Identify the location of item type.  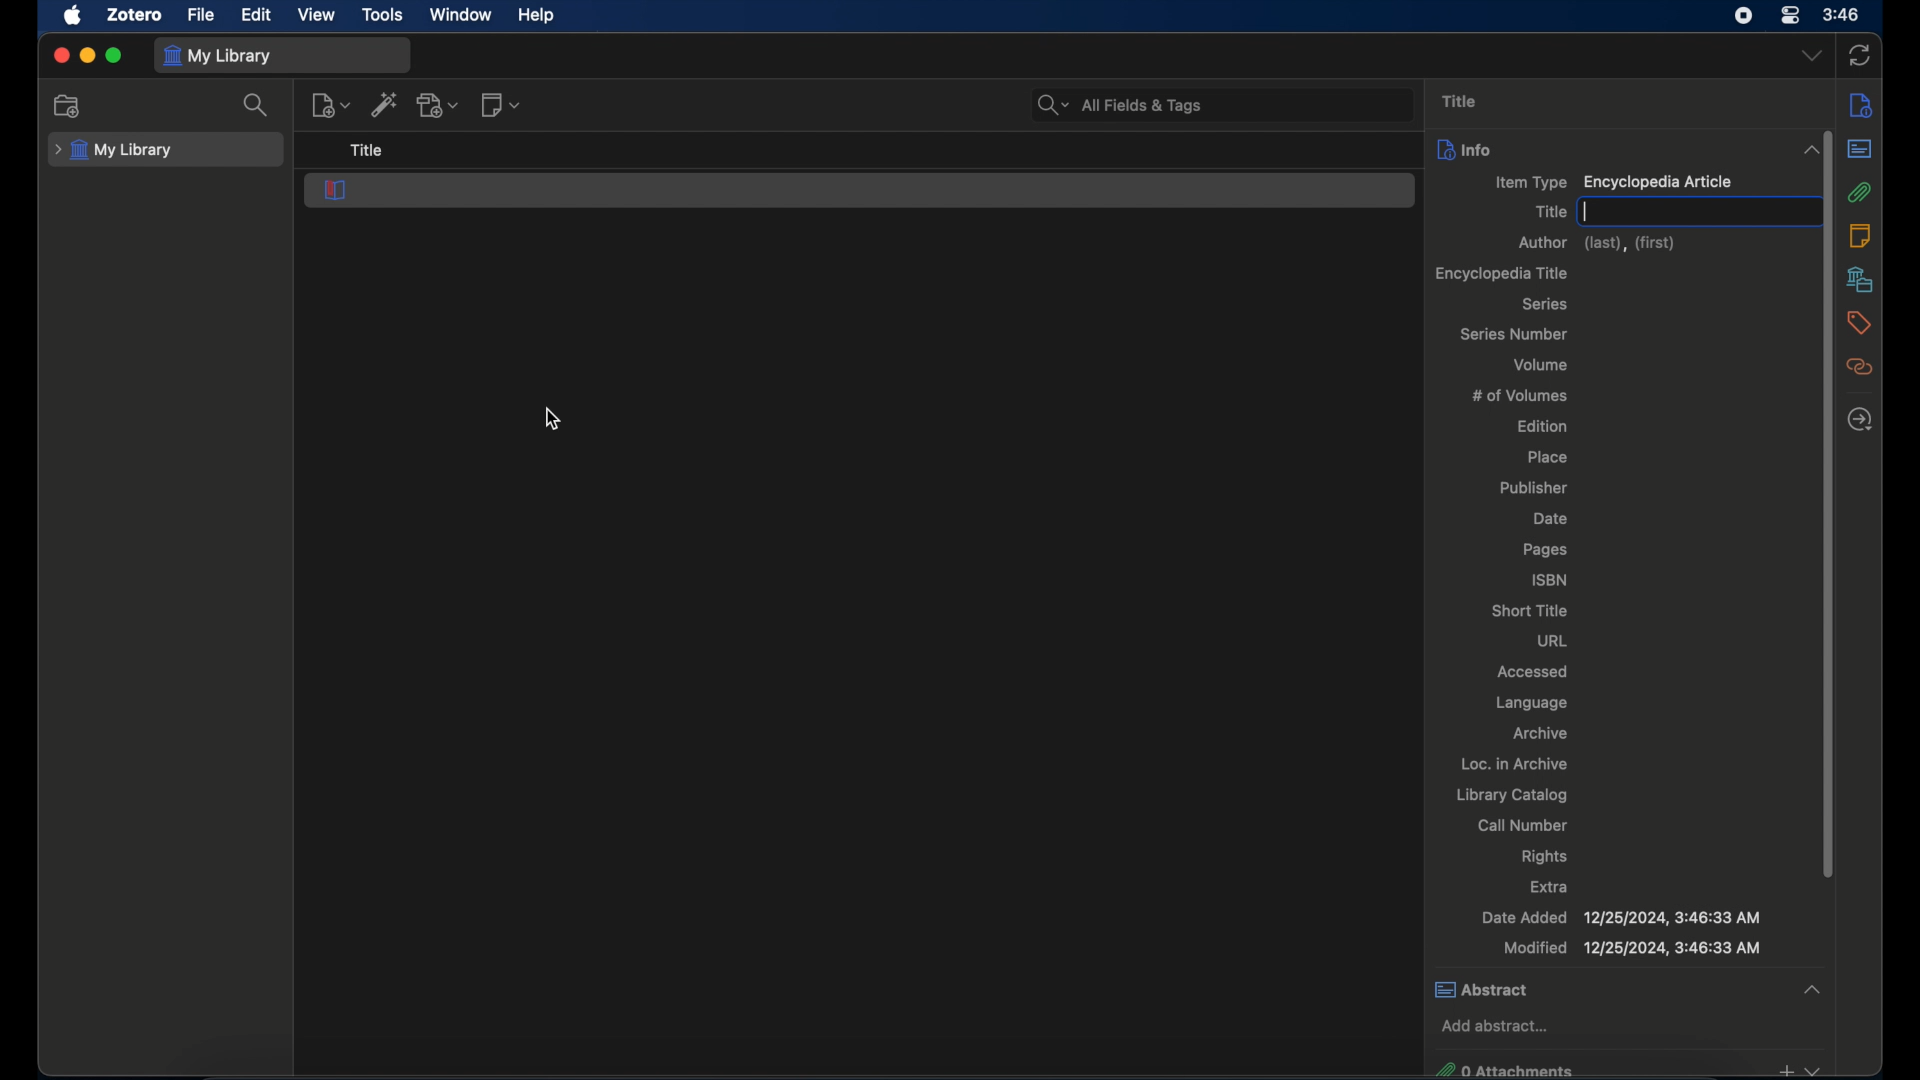
(1613, 183).